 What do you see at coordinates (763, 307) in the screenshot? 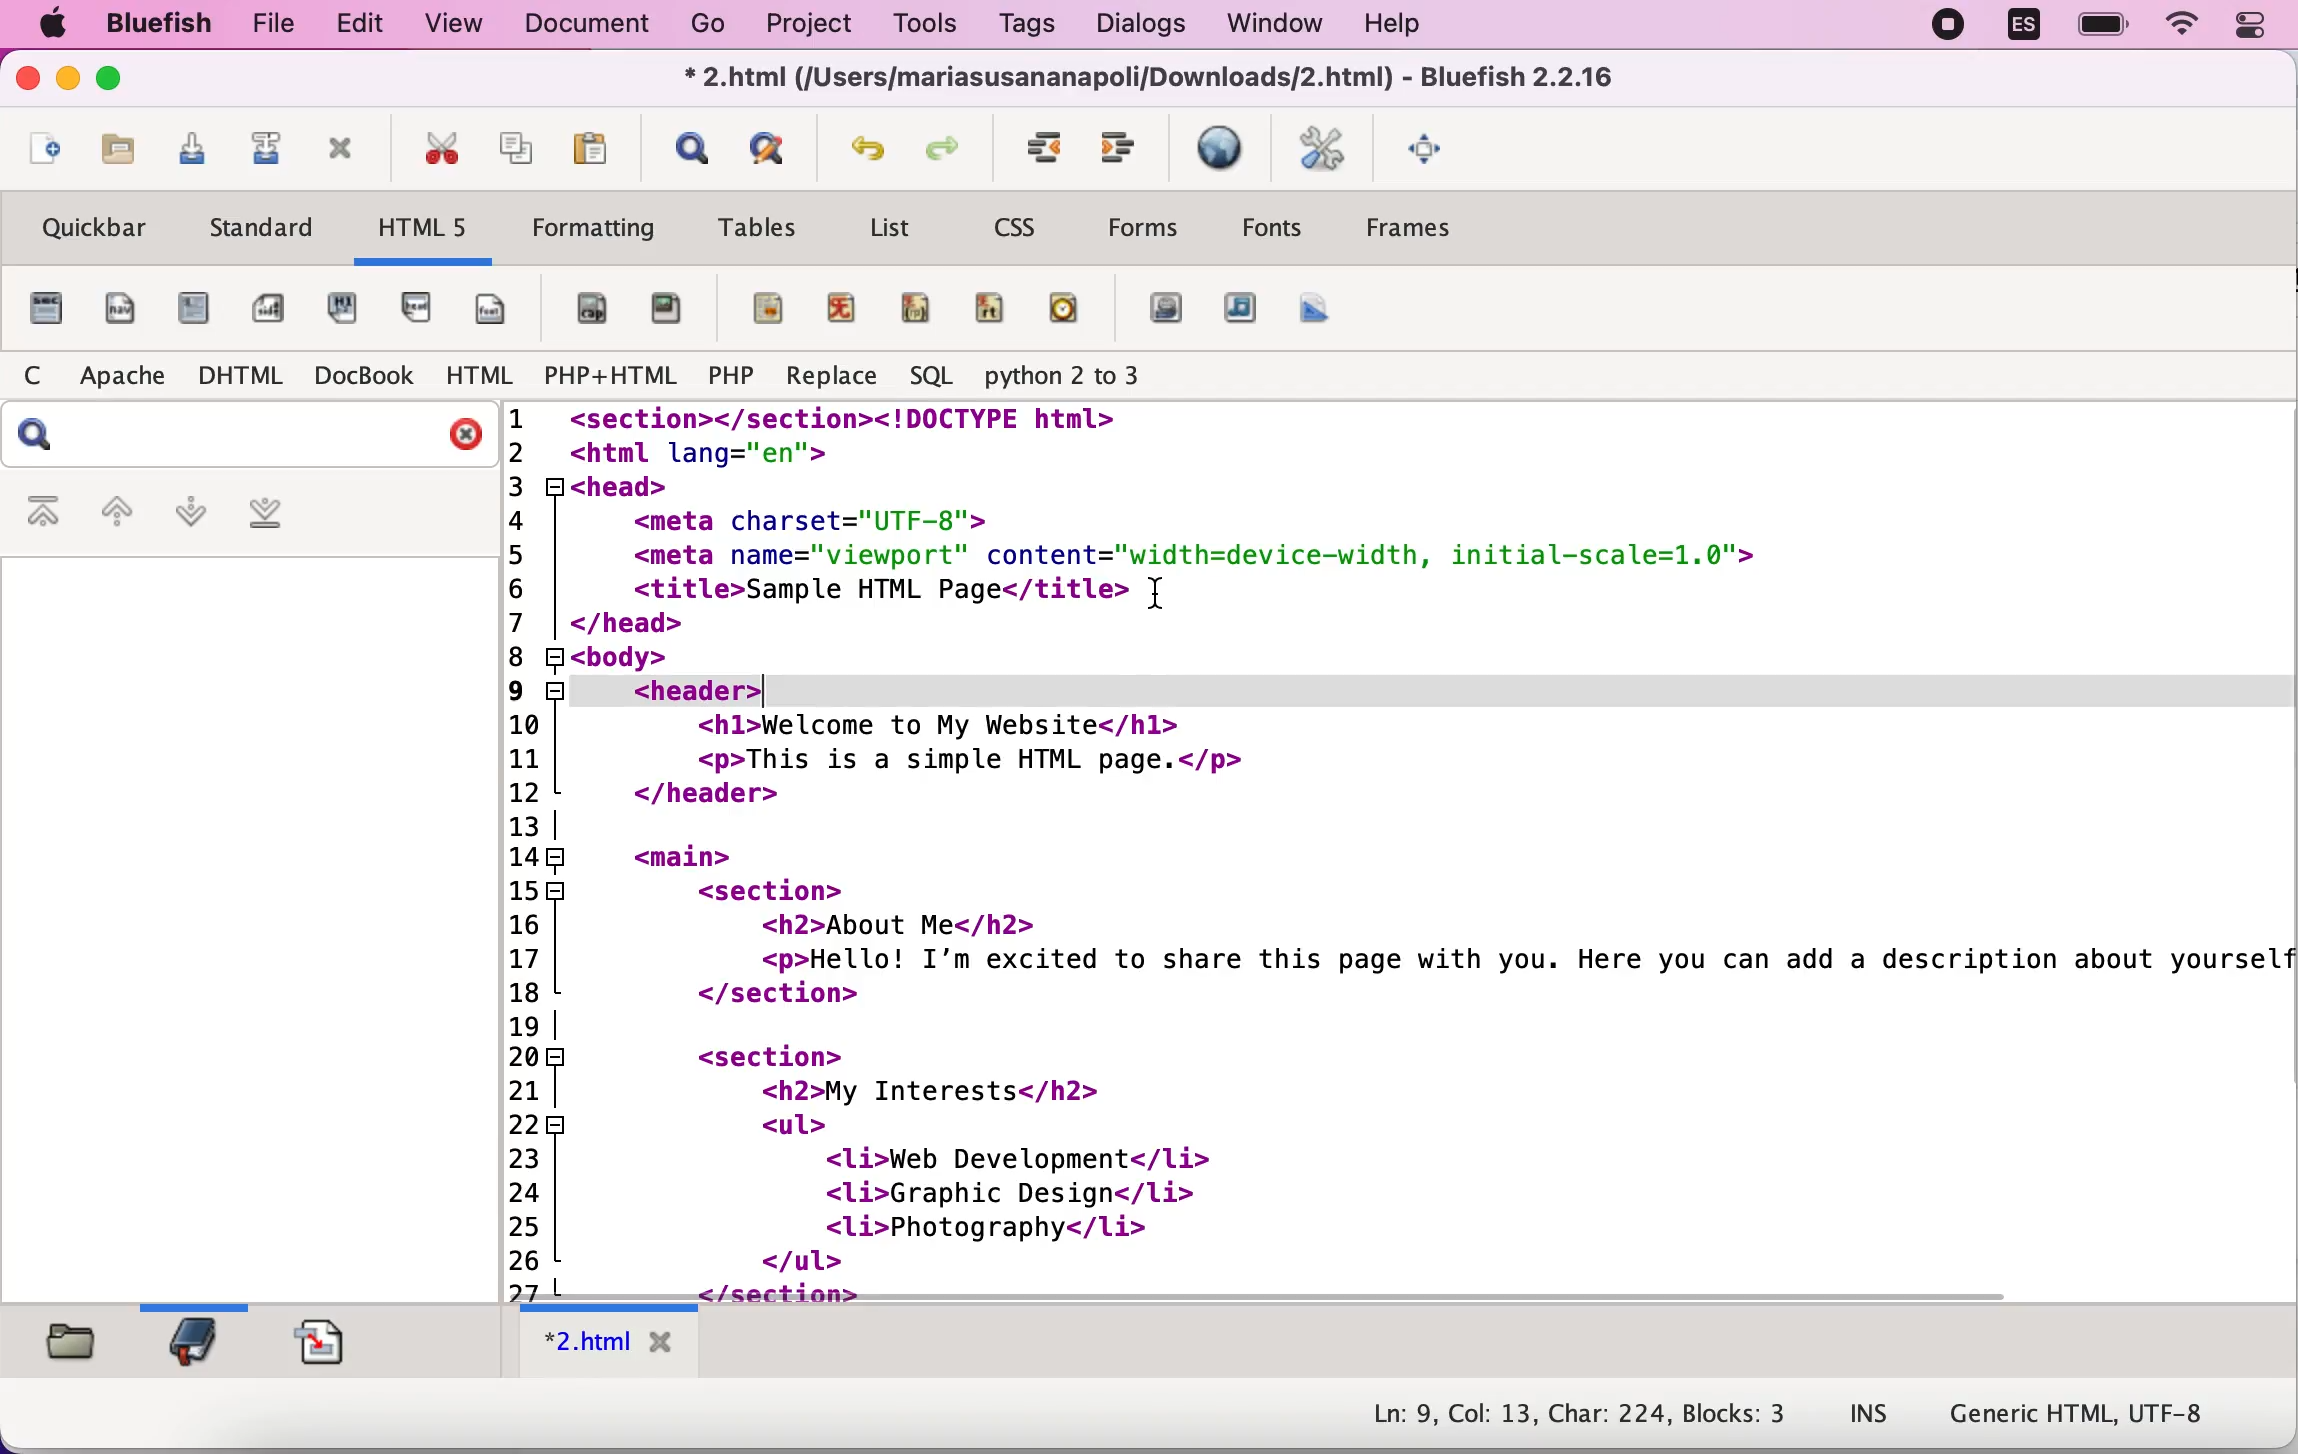
I see `mark` at bounding box center [763, 307].